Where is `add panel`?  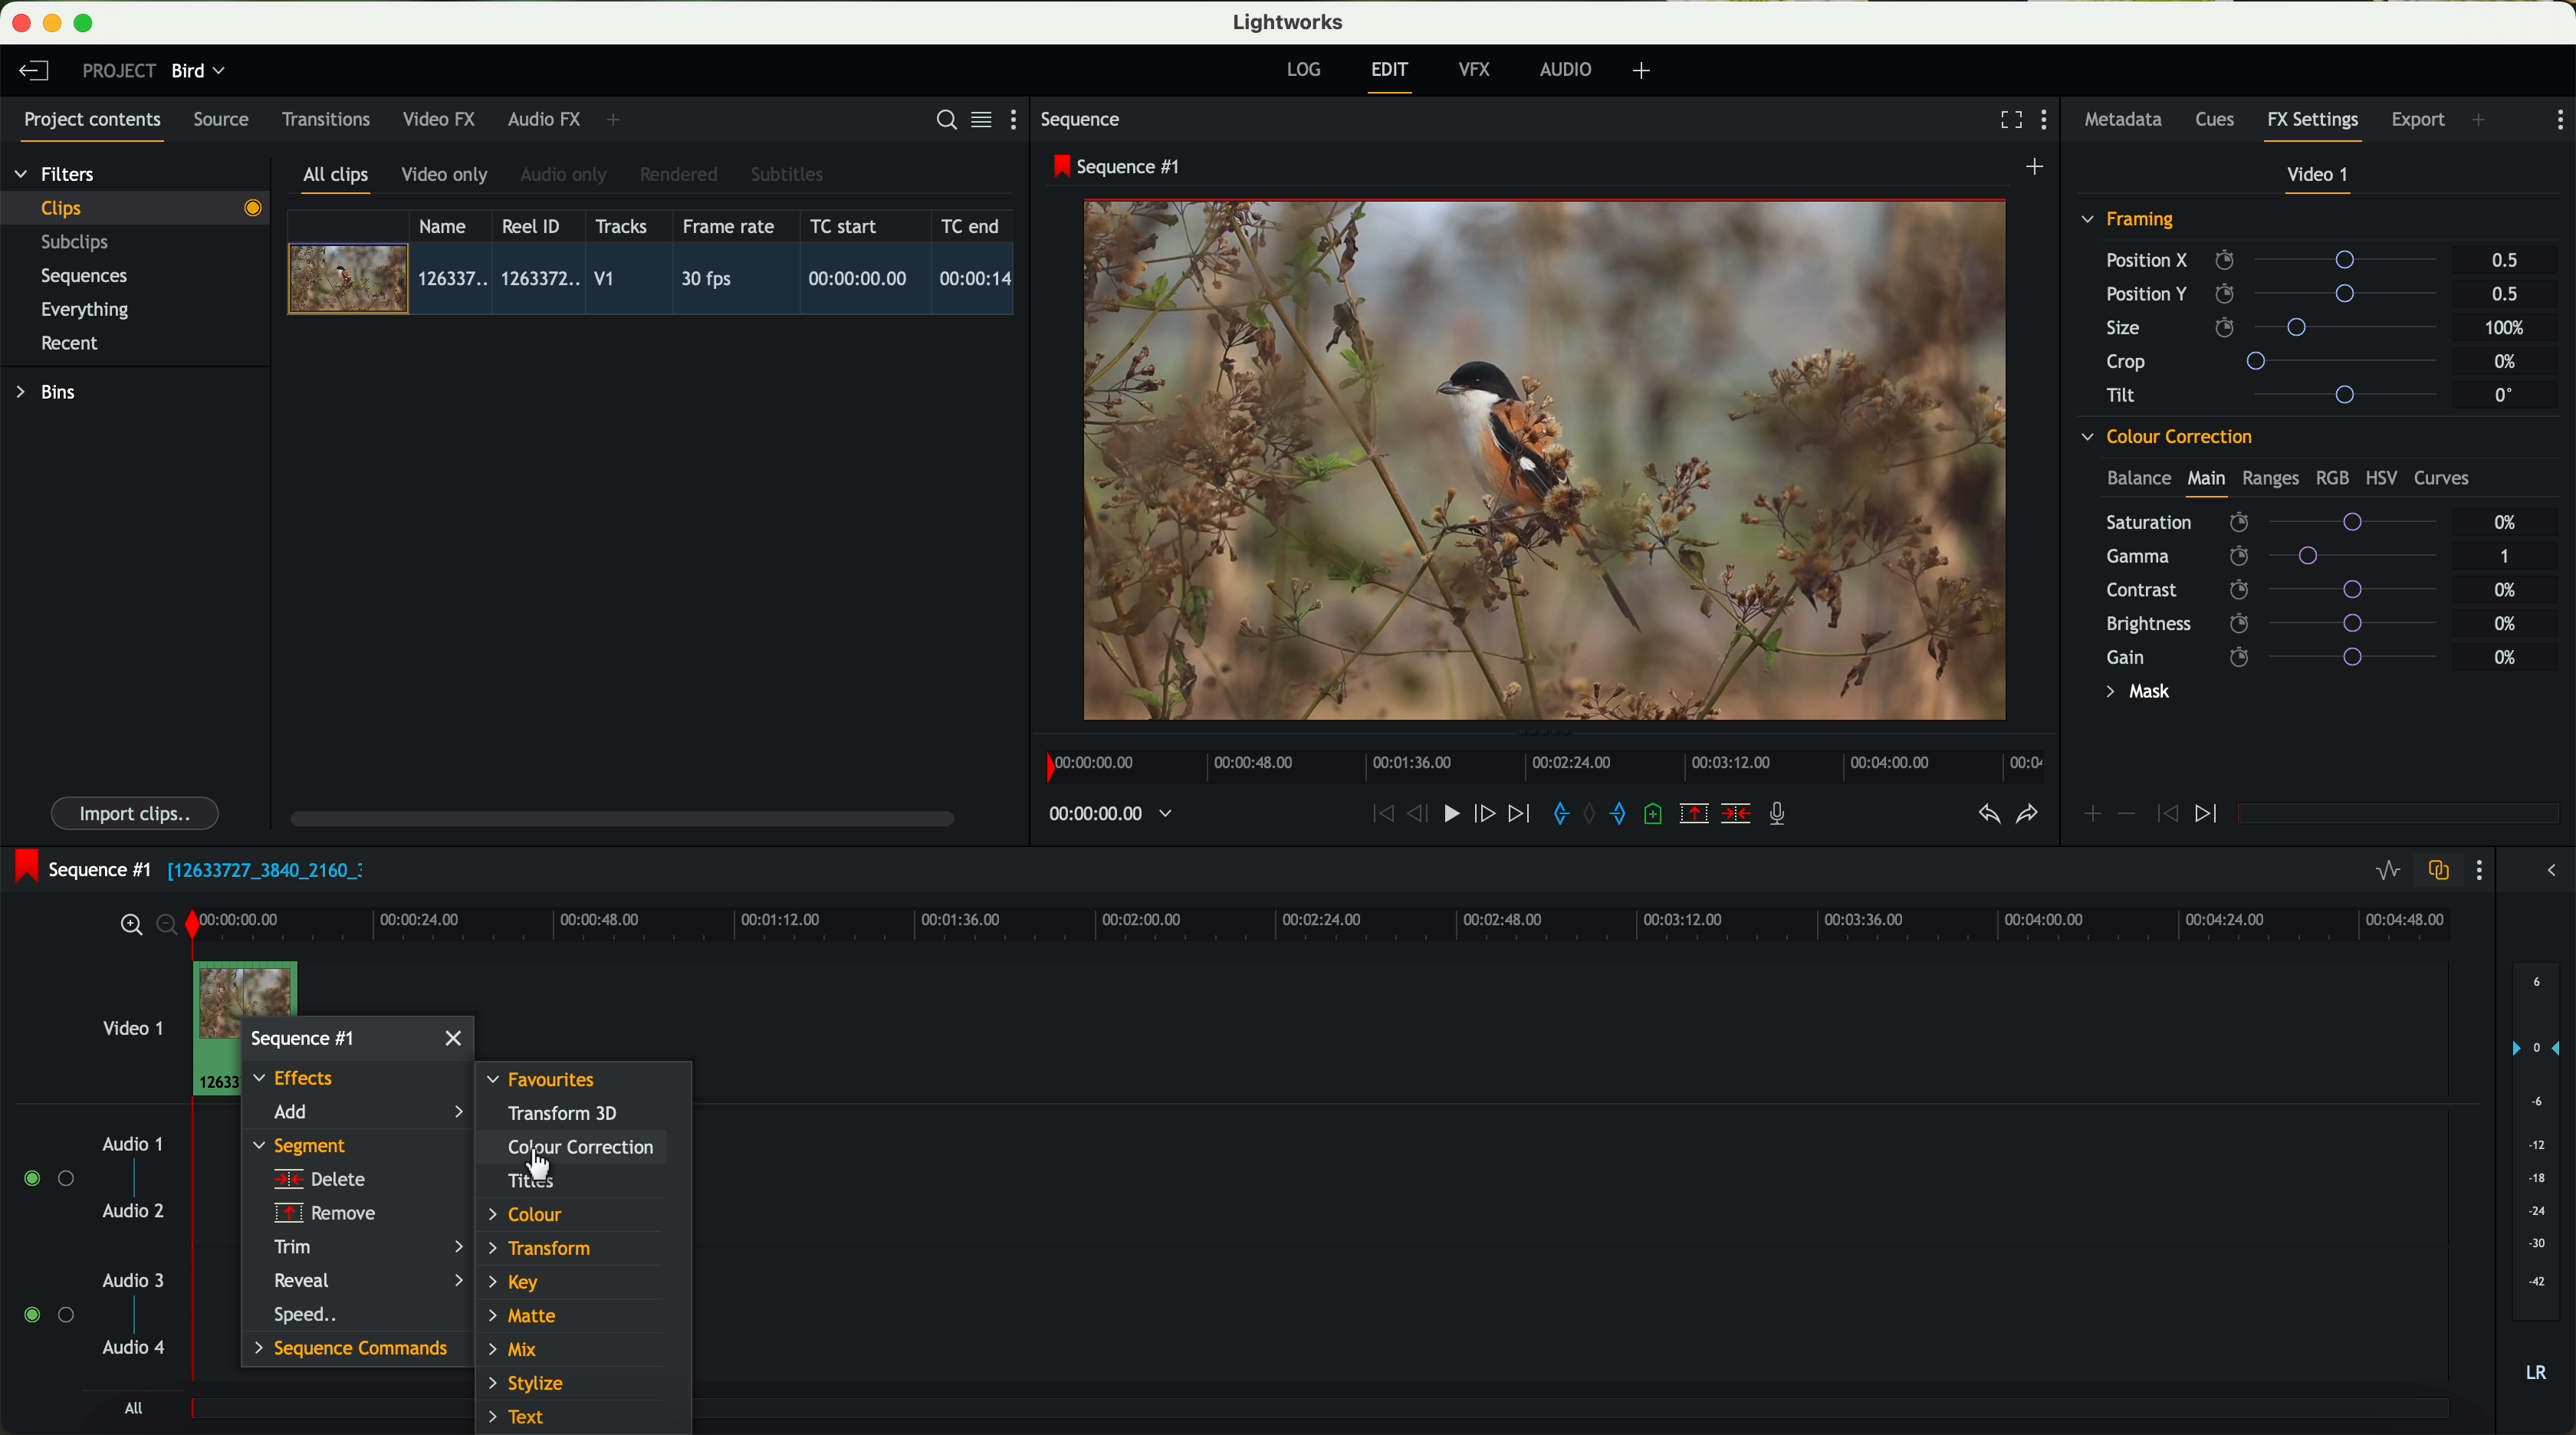
add panel is located at coordinates (2484, 122).